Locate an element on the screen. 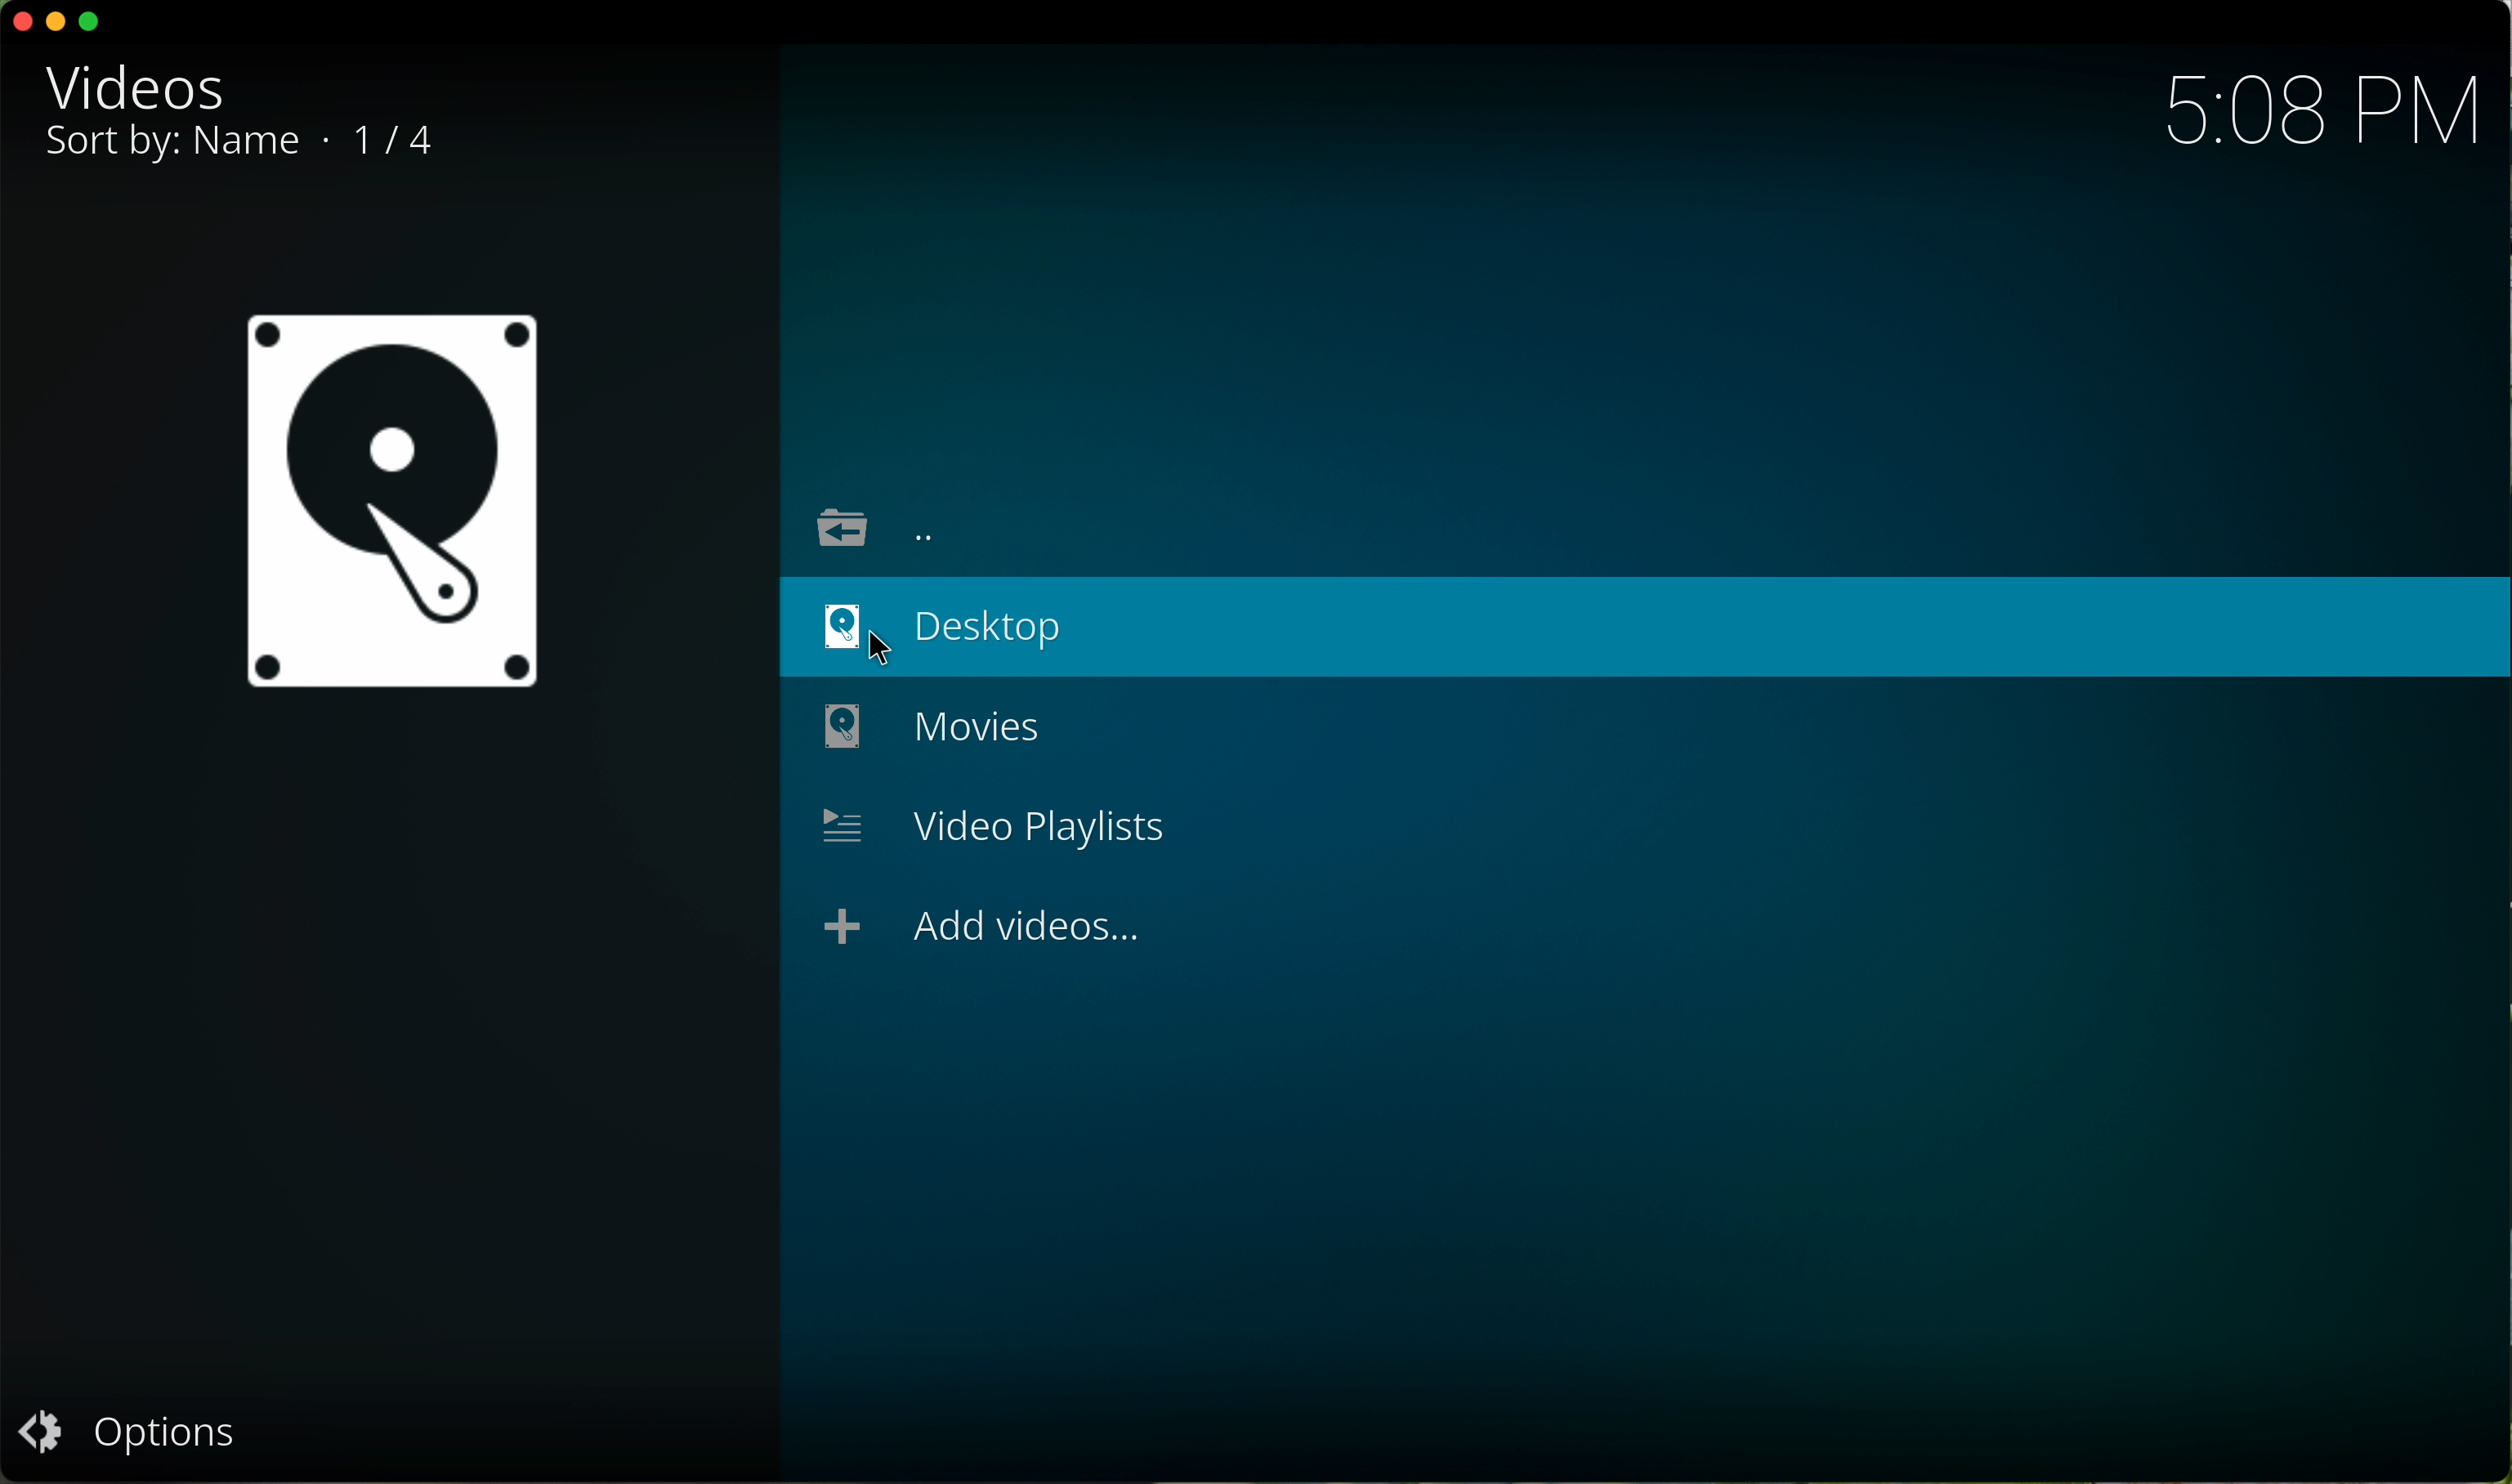 The height and width of the screenshot is (1484, 2512). video playlists is located at coordinates (1005, 829).